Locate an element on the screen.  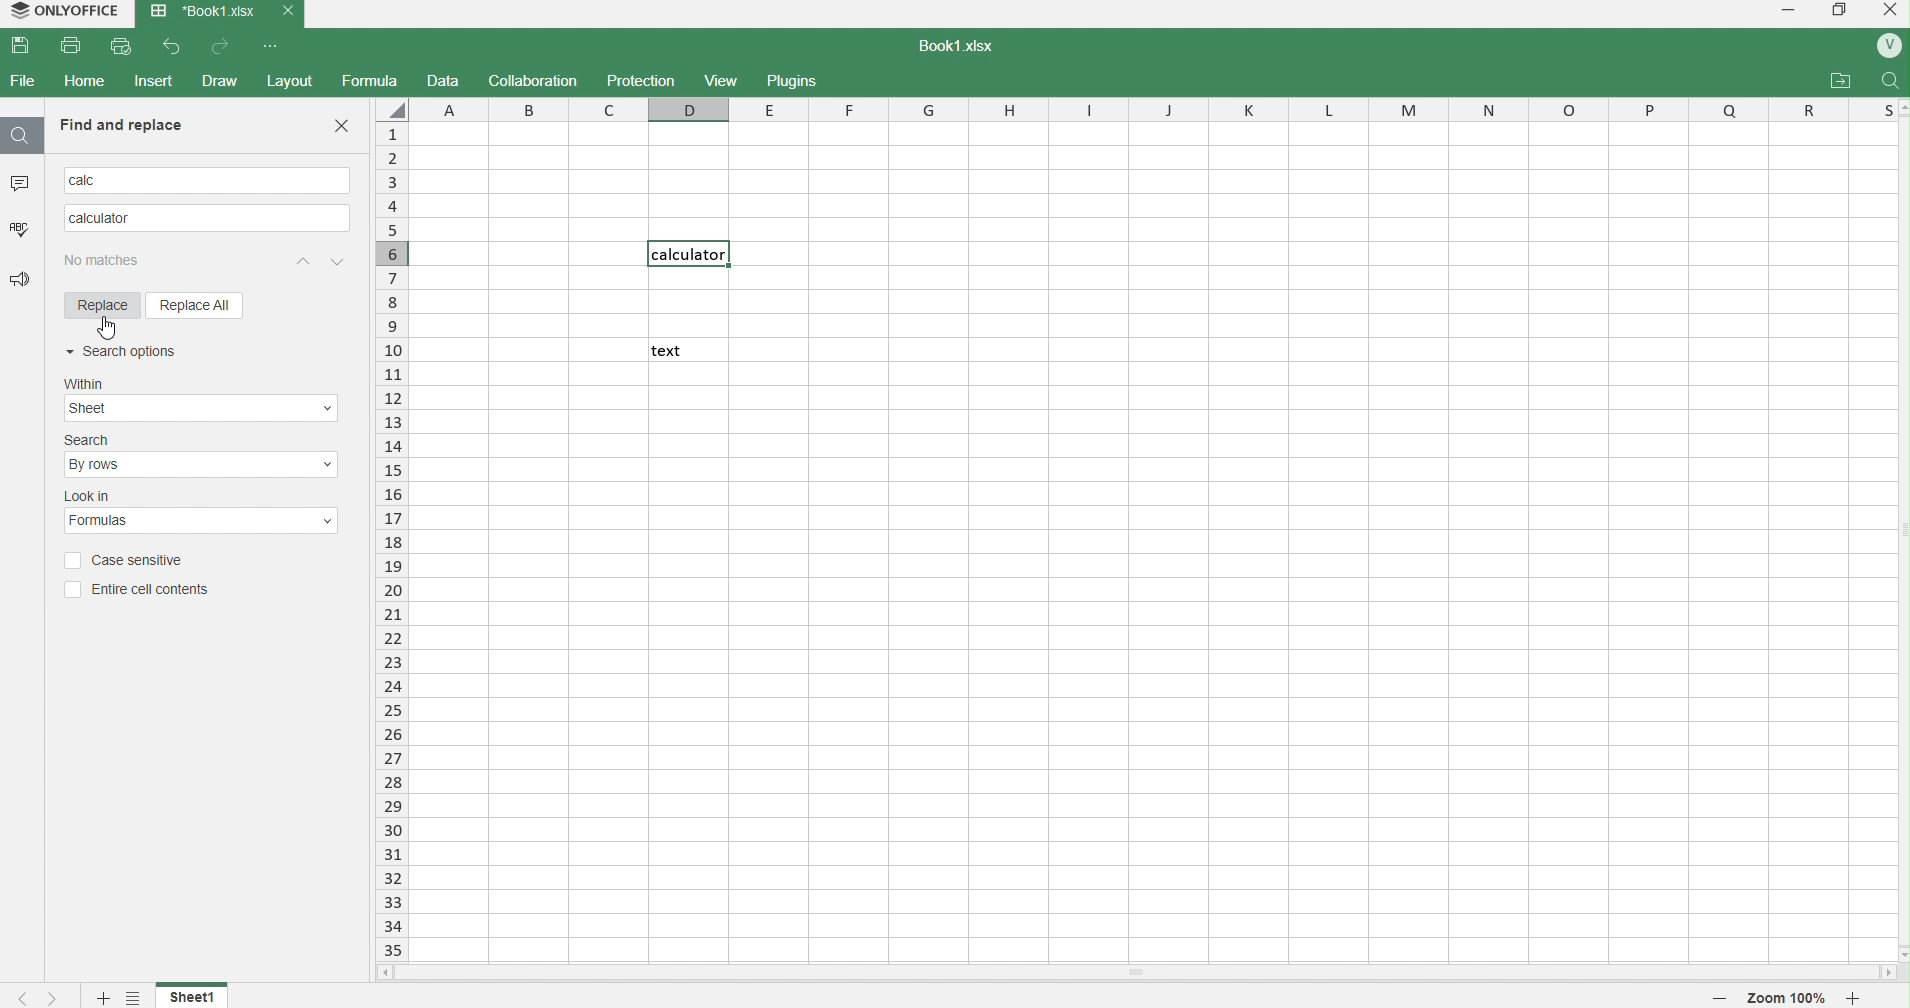
view is located at coordinates (725, 80).